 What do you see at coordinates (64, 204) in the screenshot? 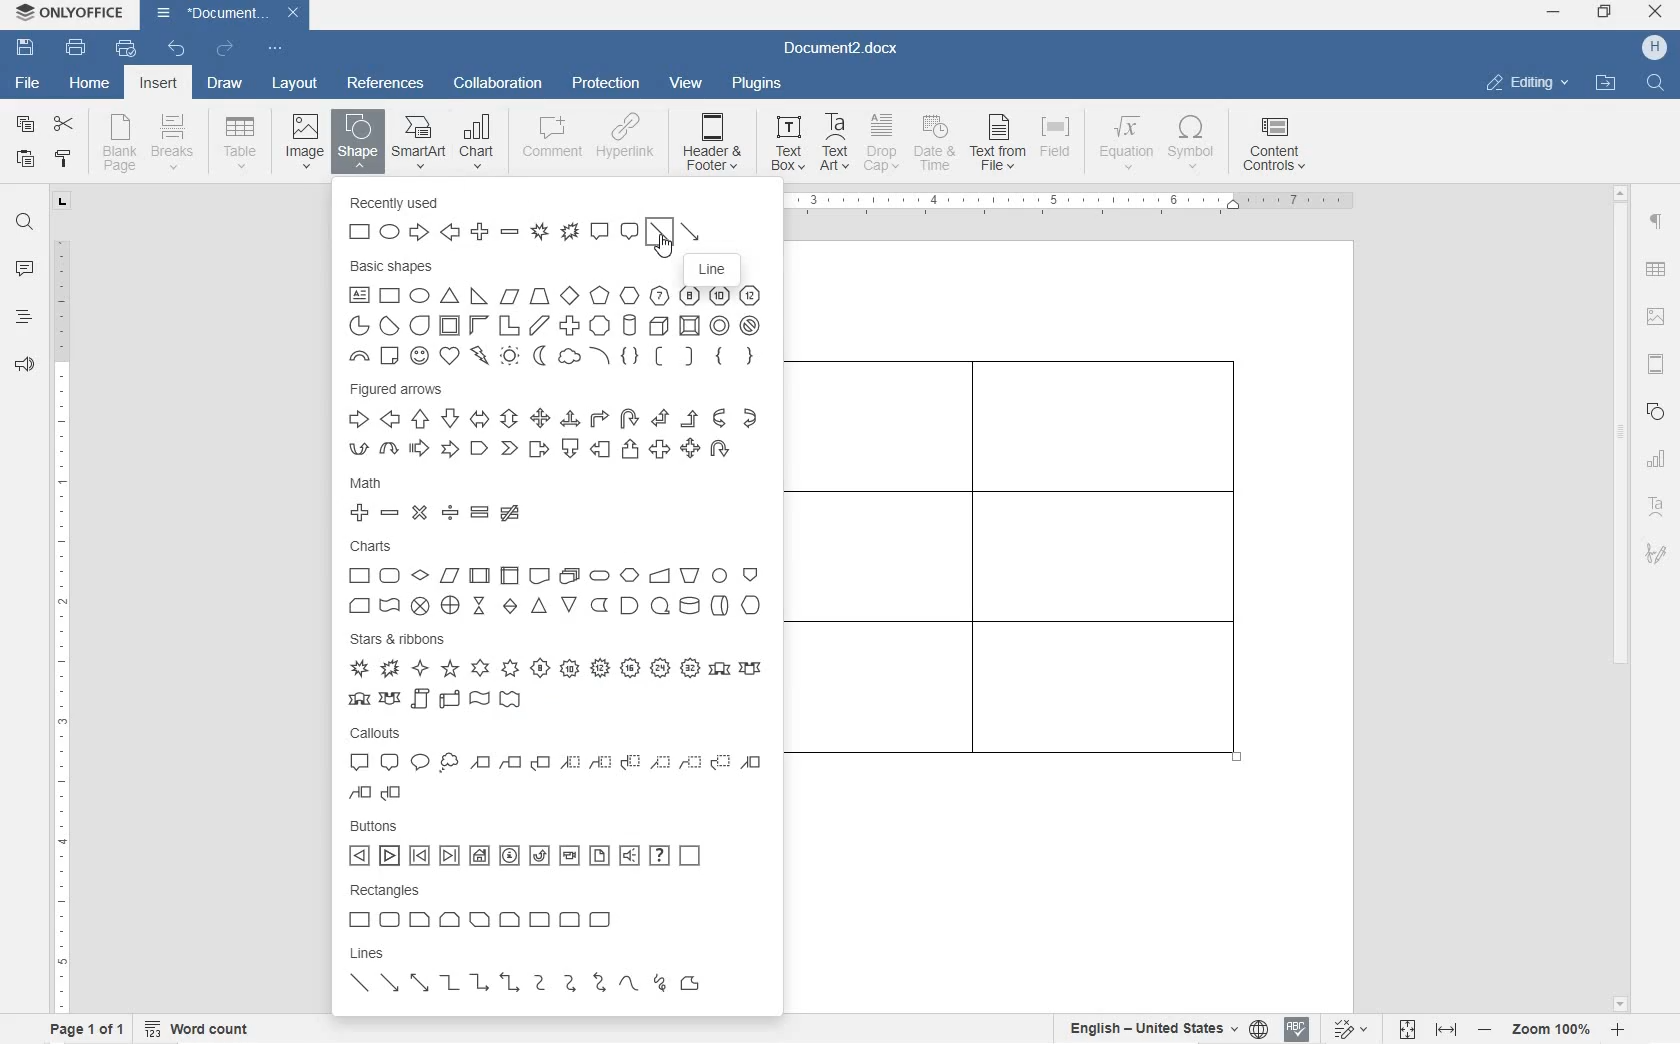
I see `tab` at bounding box center [64, 204].